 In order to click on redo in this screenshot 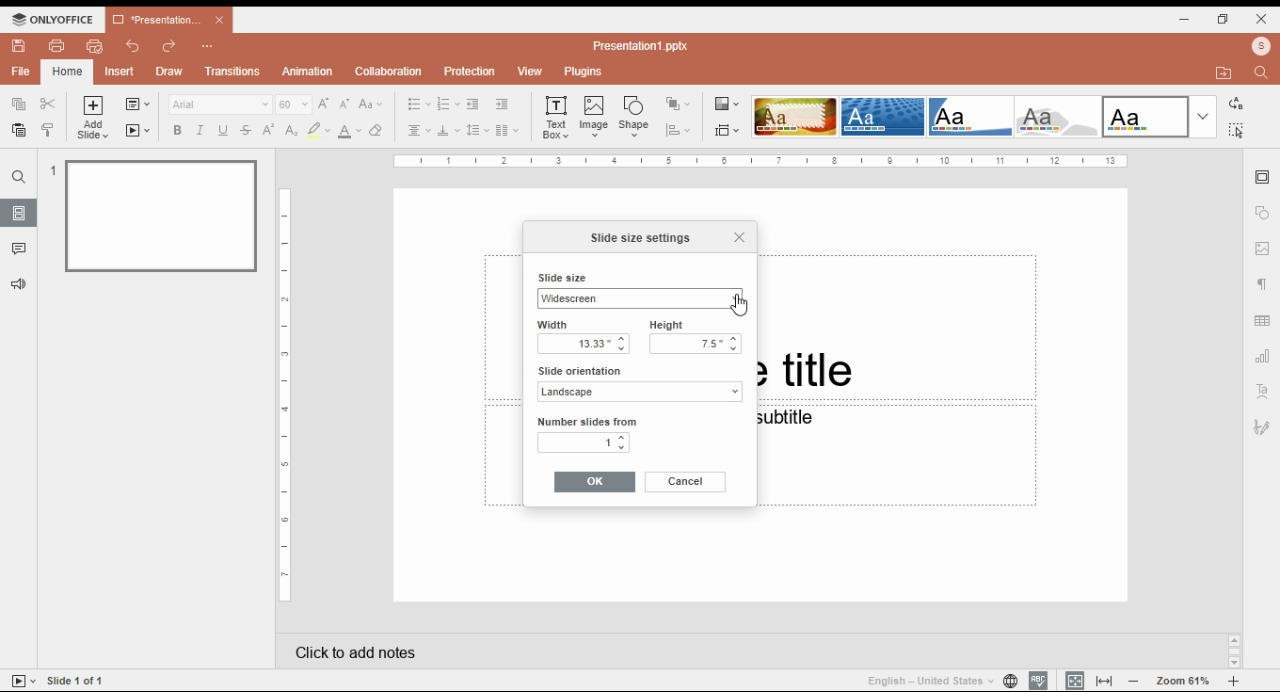, I will do `click(170, 47)`.